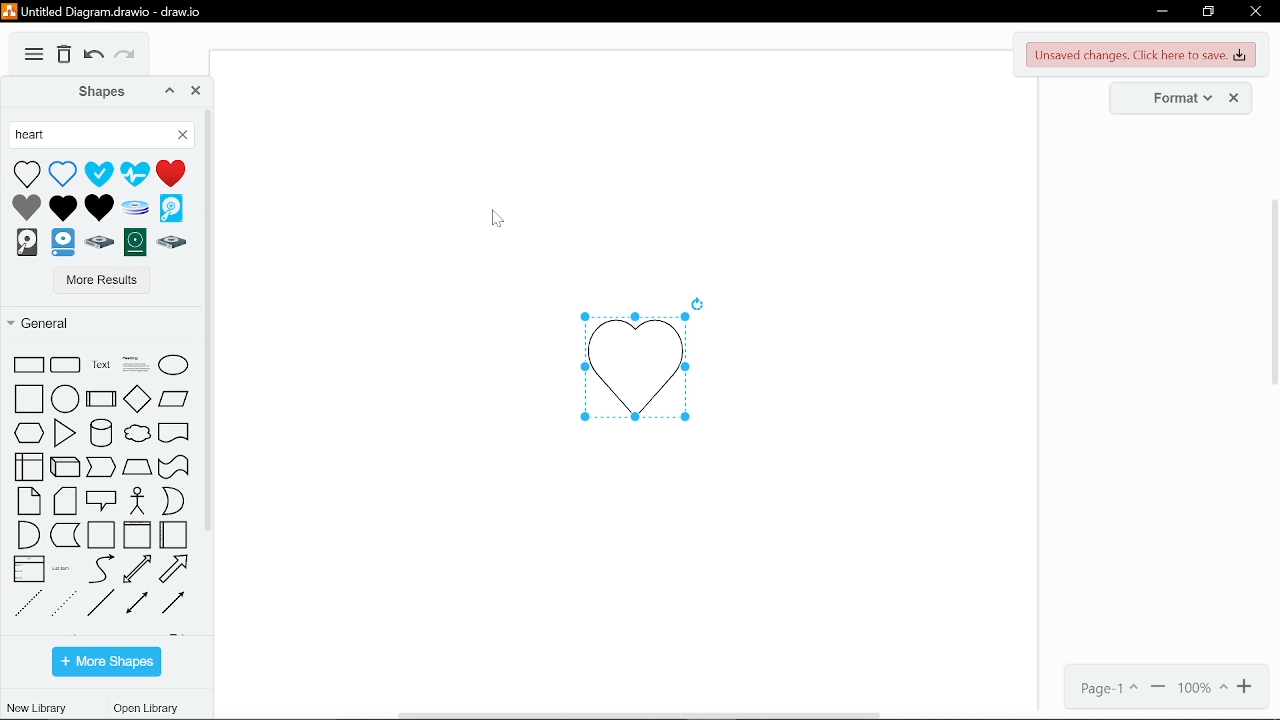  I want to click on heart monitoring, so click(135, 174).